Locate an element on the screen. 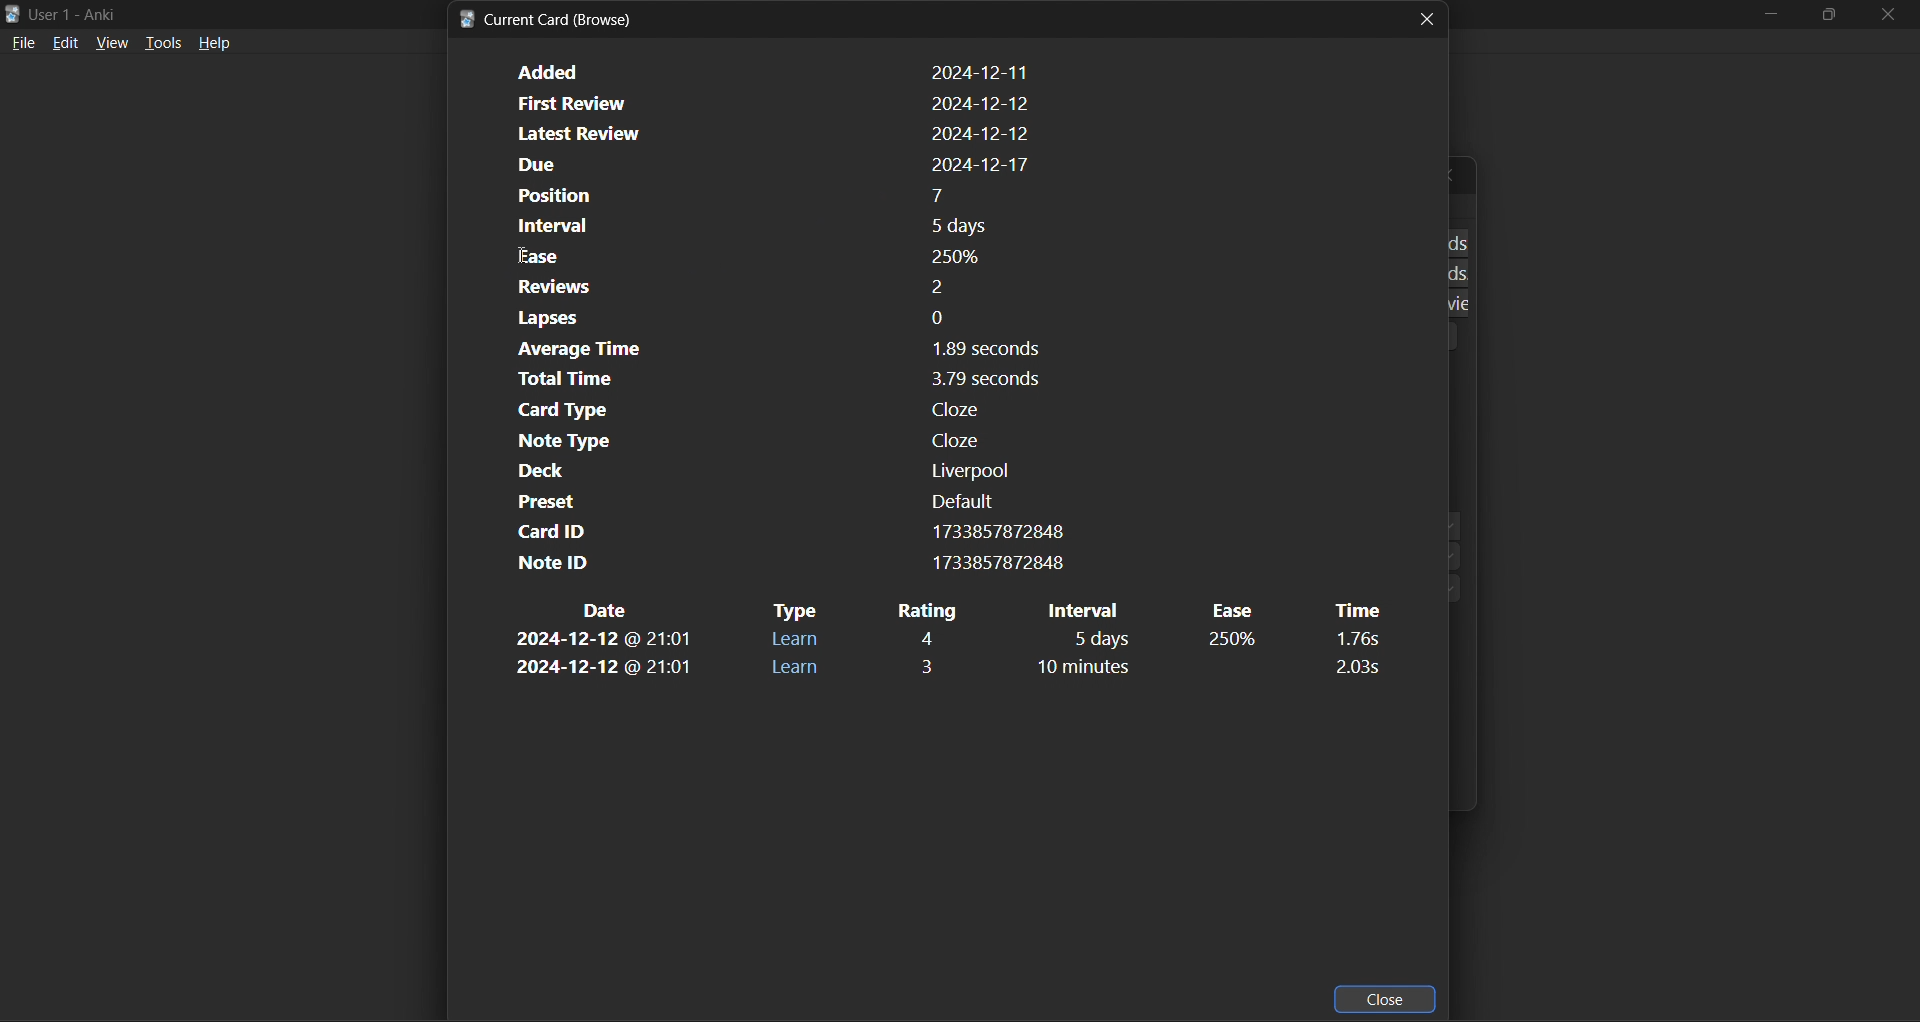  card deck is located at coordinates (755, 471).